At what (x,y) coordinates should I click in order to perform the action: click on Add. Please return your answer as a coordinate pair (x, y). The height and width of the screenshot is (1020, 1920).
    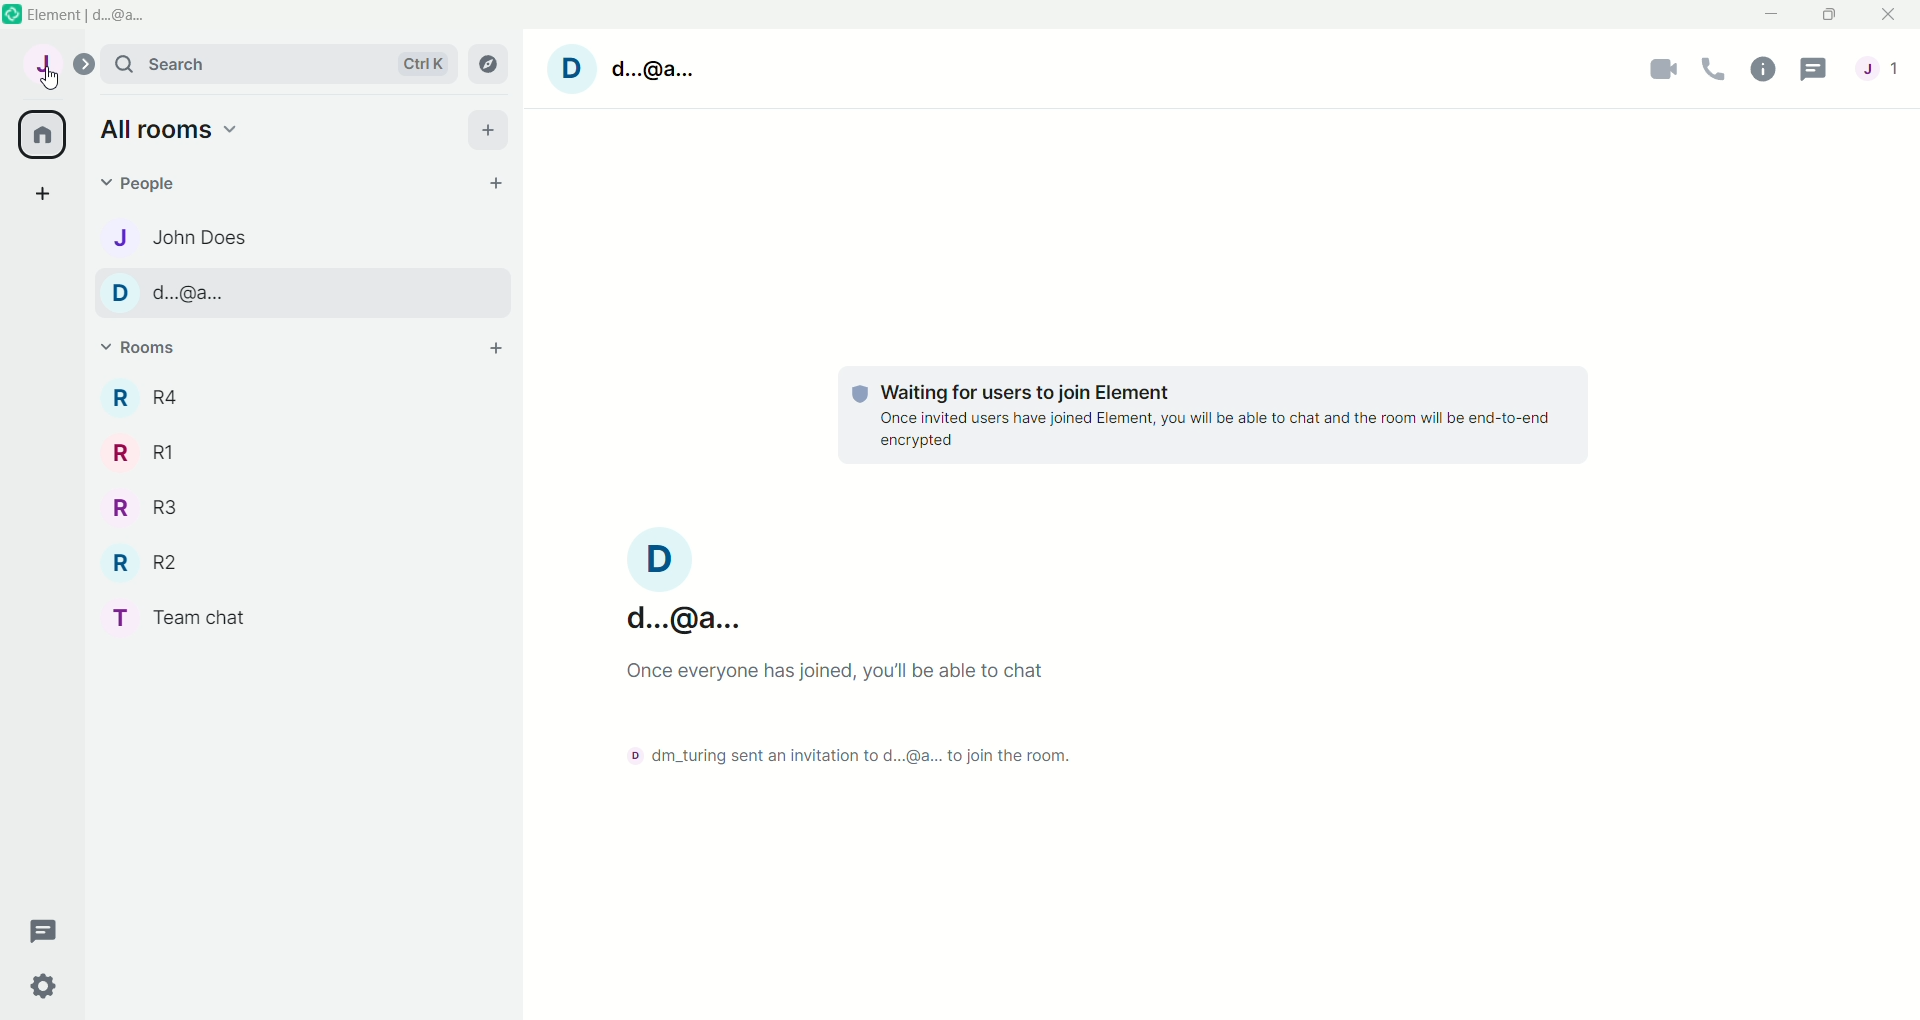
    Looking at the image, I should click on (495, 128).